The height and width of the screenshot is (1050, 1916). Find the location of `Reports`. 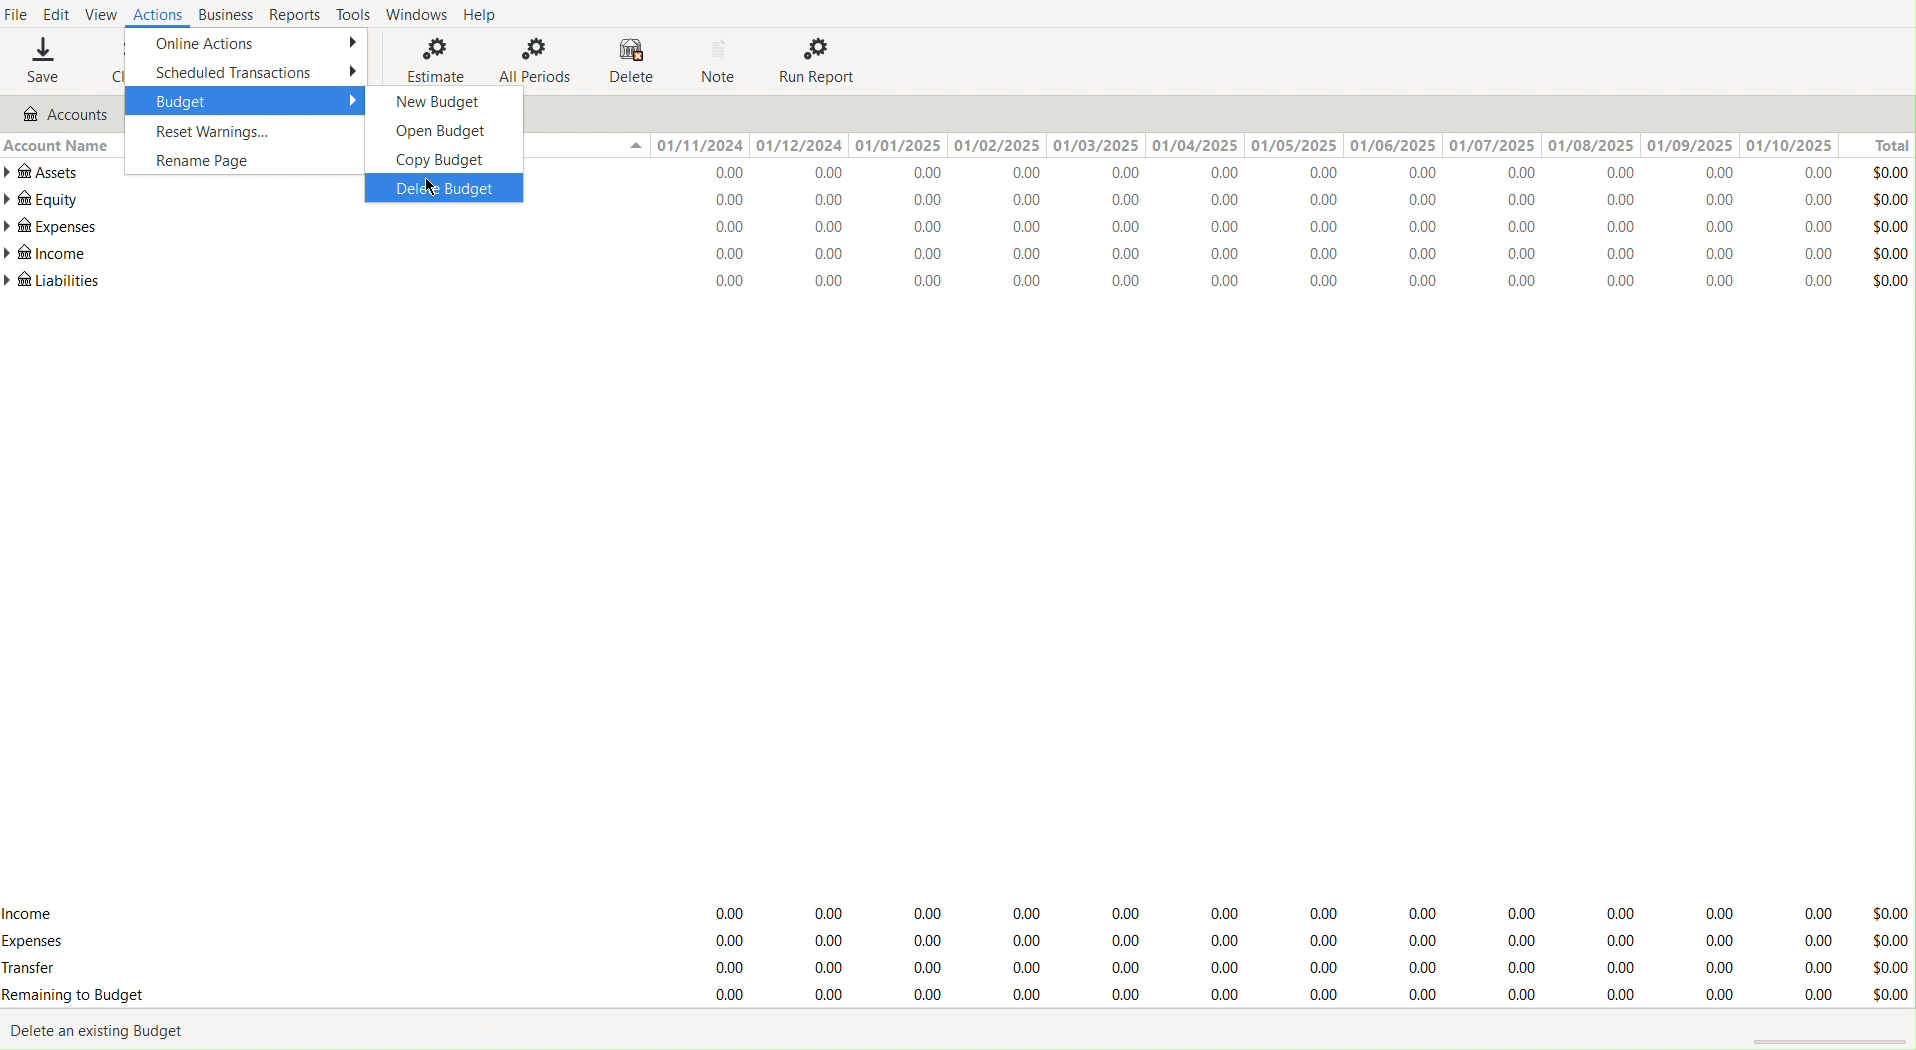

Reports is located at coordinates (294, 14).